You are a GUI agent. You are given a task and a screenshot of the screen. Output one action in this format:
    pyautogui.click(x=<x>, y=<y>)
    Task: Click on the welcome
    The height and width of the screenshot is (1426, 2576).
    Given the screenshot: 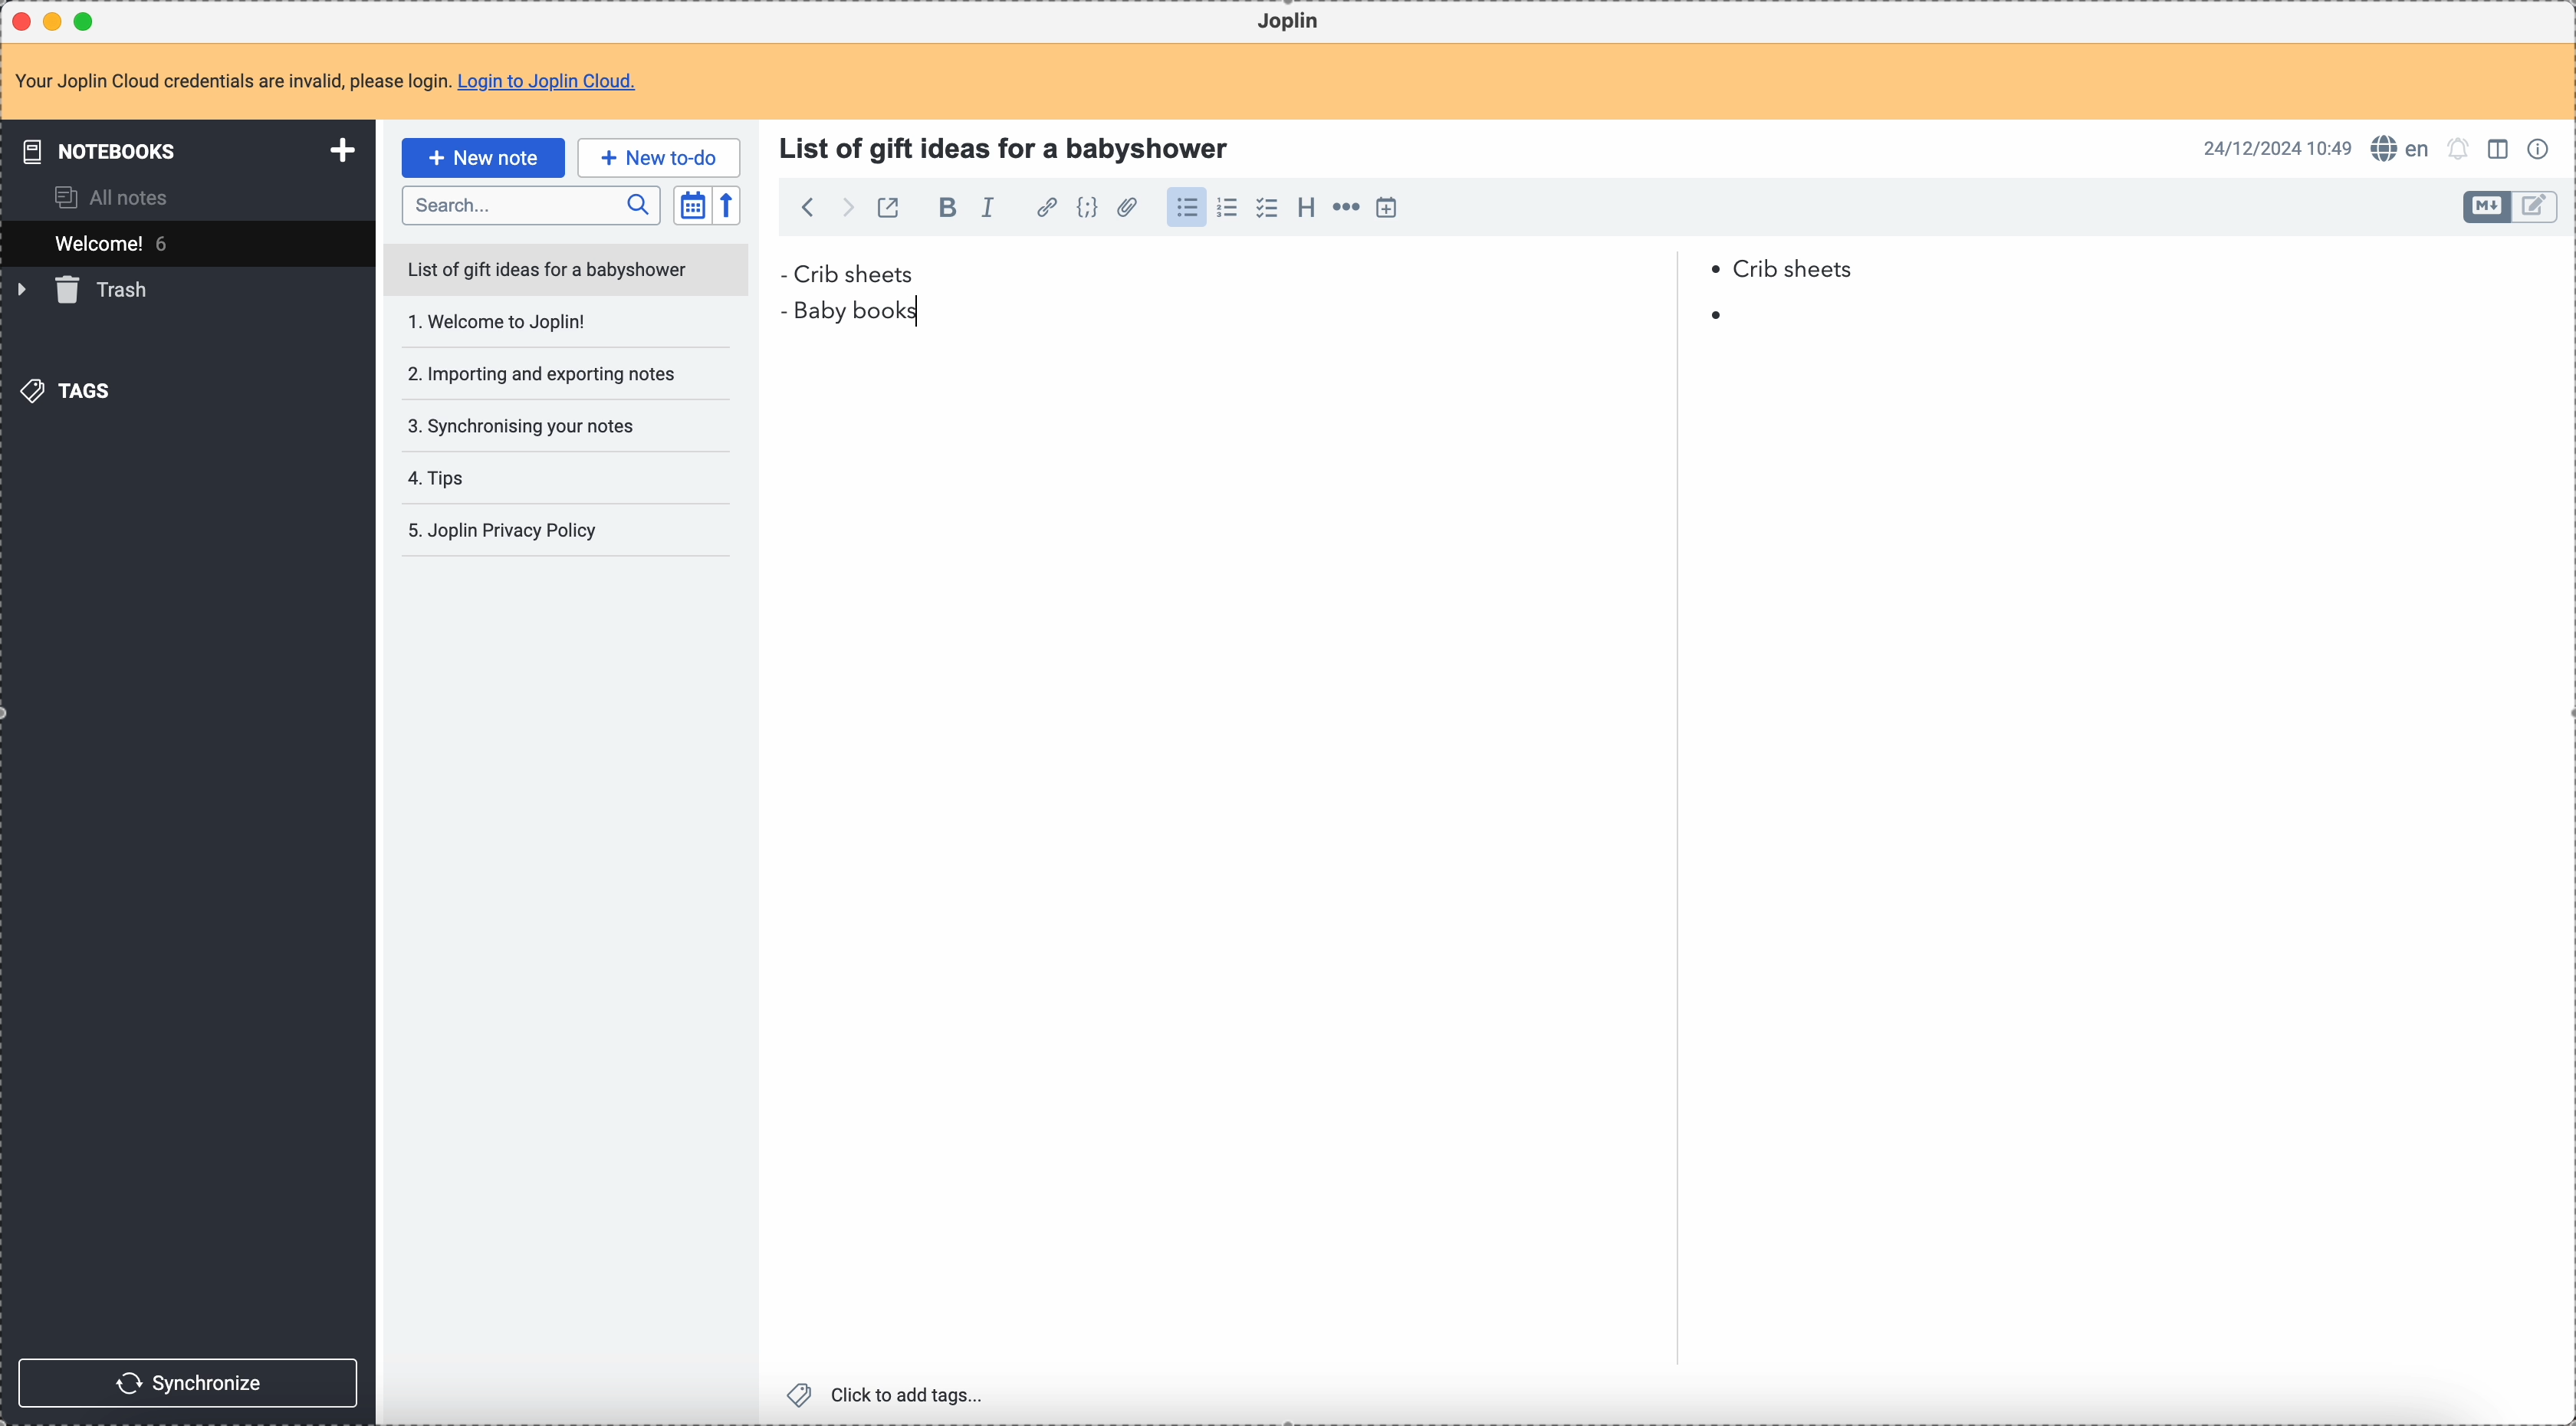 What is the action you would take?
    pyautogui.click(x=187, y=243)
    